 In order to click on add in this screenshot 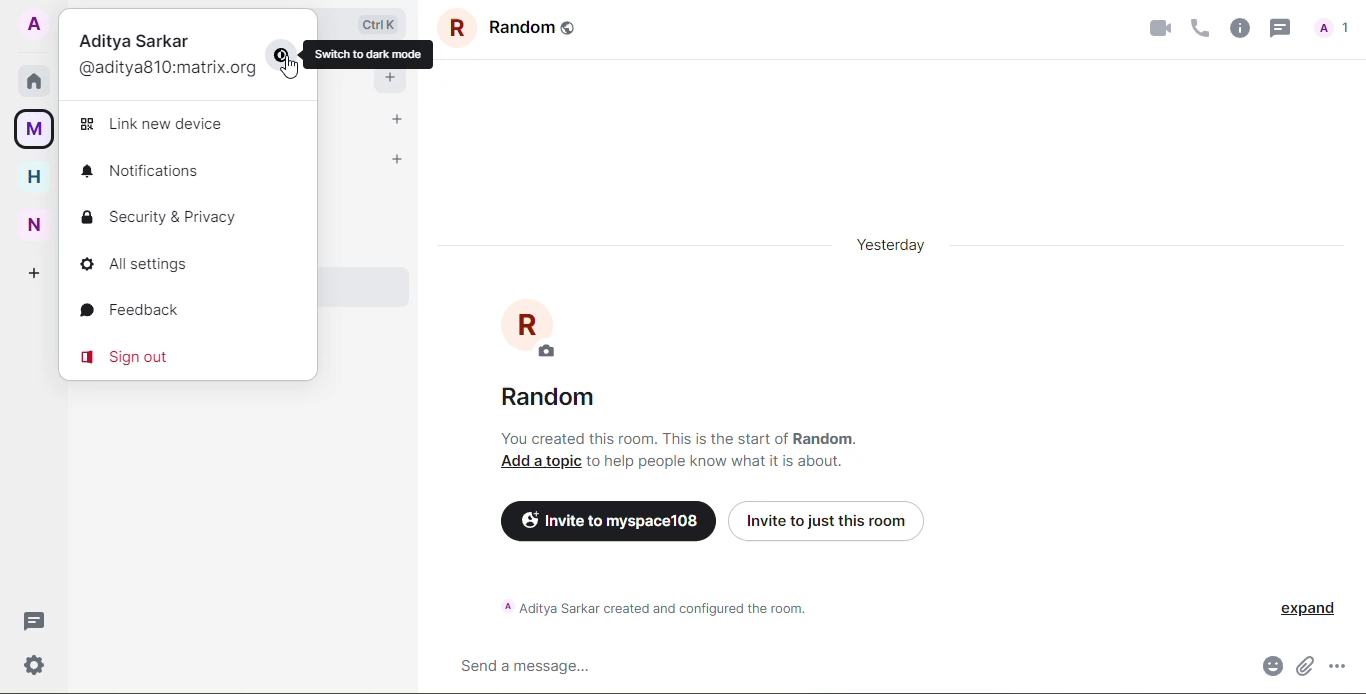, I will do `click(34, 272)`.